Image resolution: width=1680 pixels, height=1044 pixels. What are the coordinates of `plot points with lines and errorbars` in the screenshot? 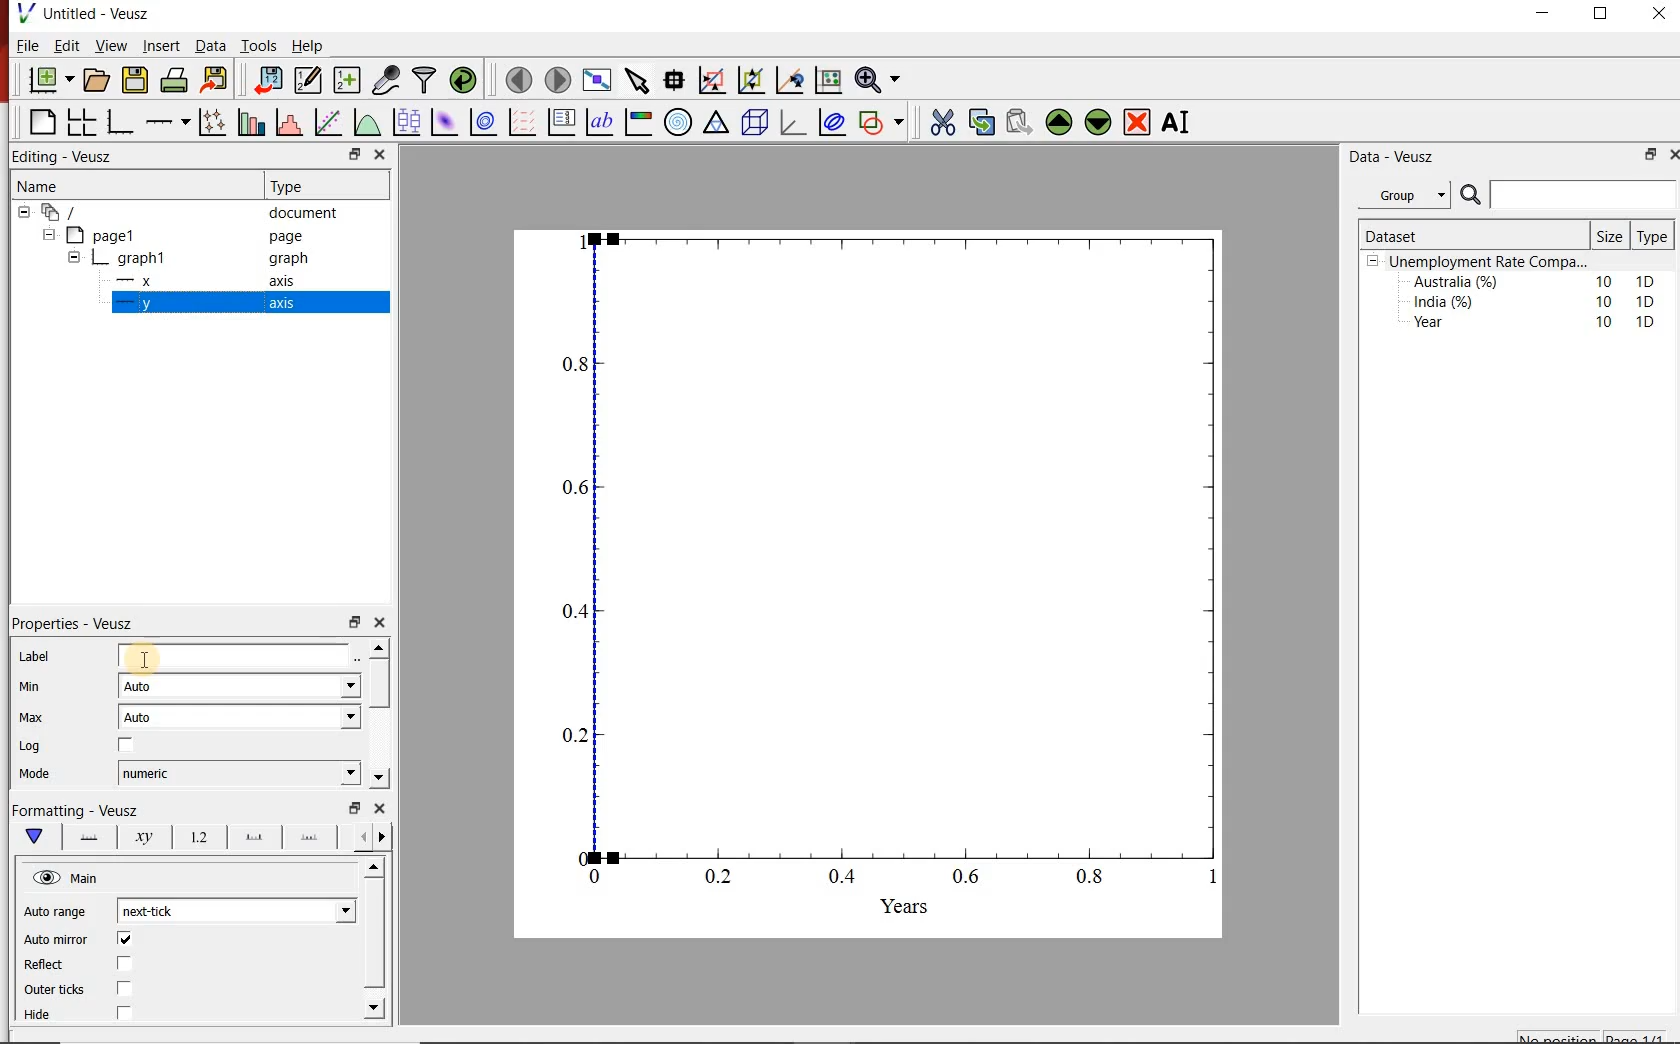 It's located at (212, 121).